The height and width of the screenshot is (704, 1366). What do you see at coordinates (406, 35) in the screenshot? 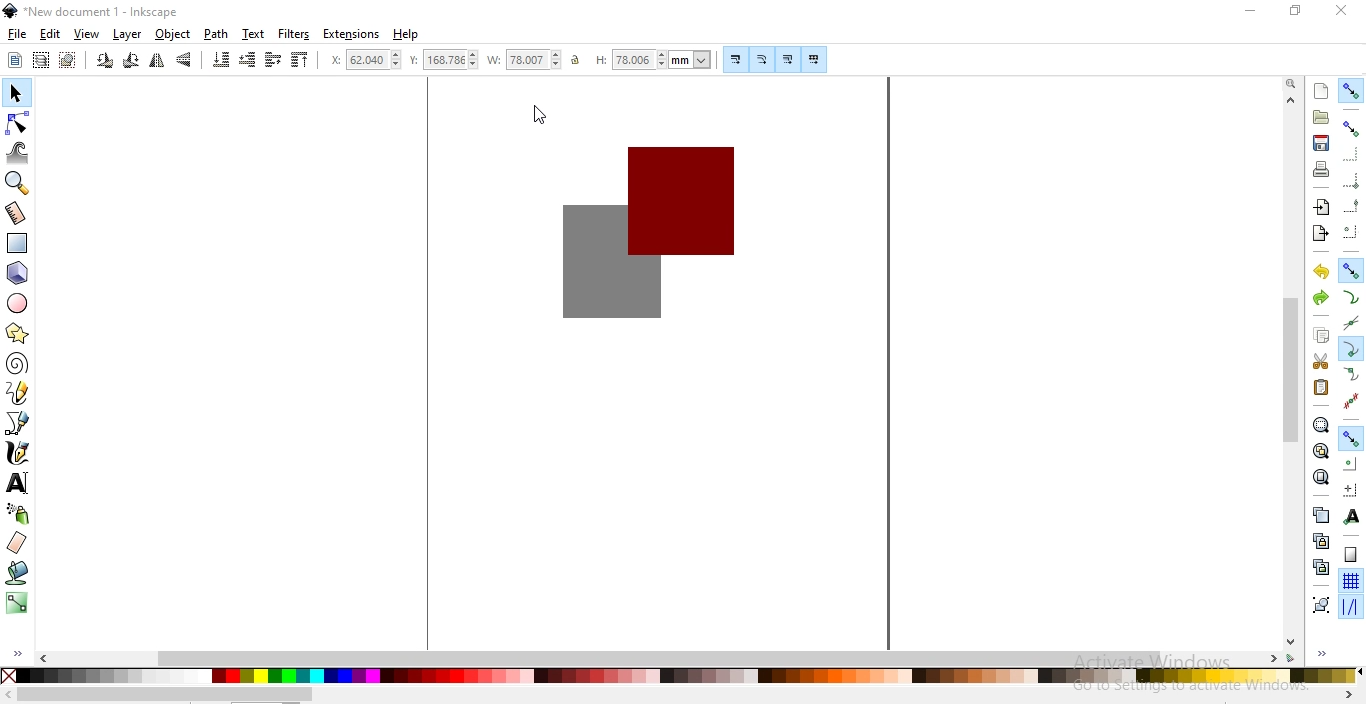
I see `help` at bounding box center [406, 35].